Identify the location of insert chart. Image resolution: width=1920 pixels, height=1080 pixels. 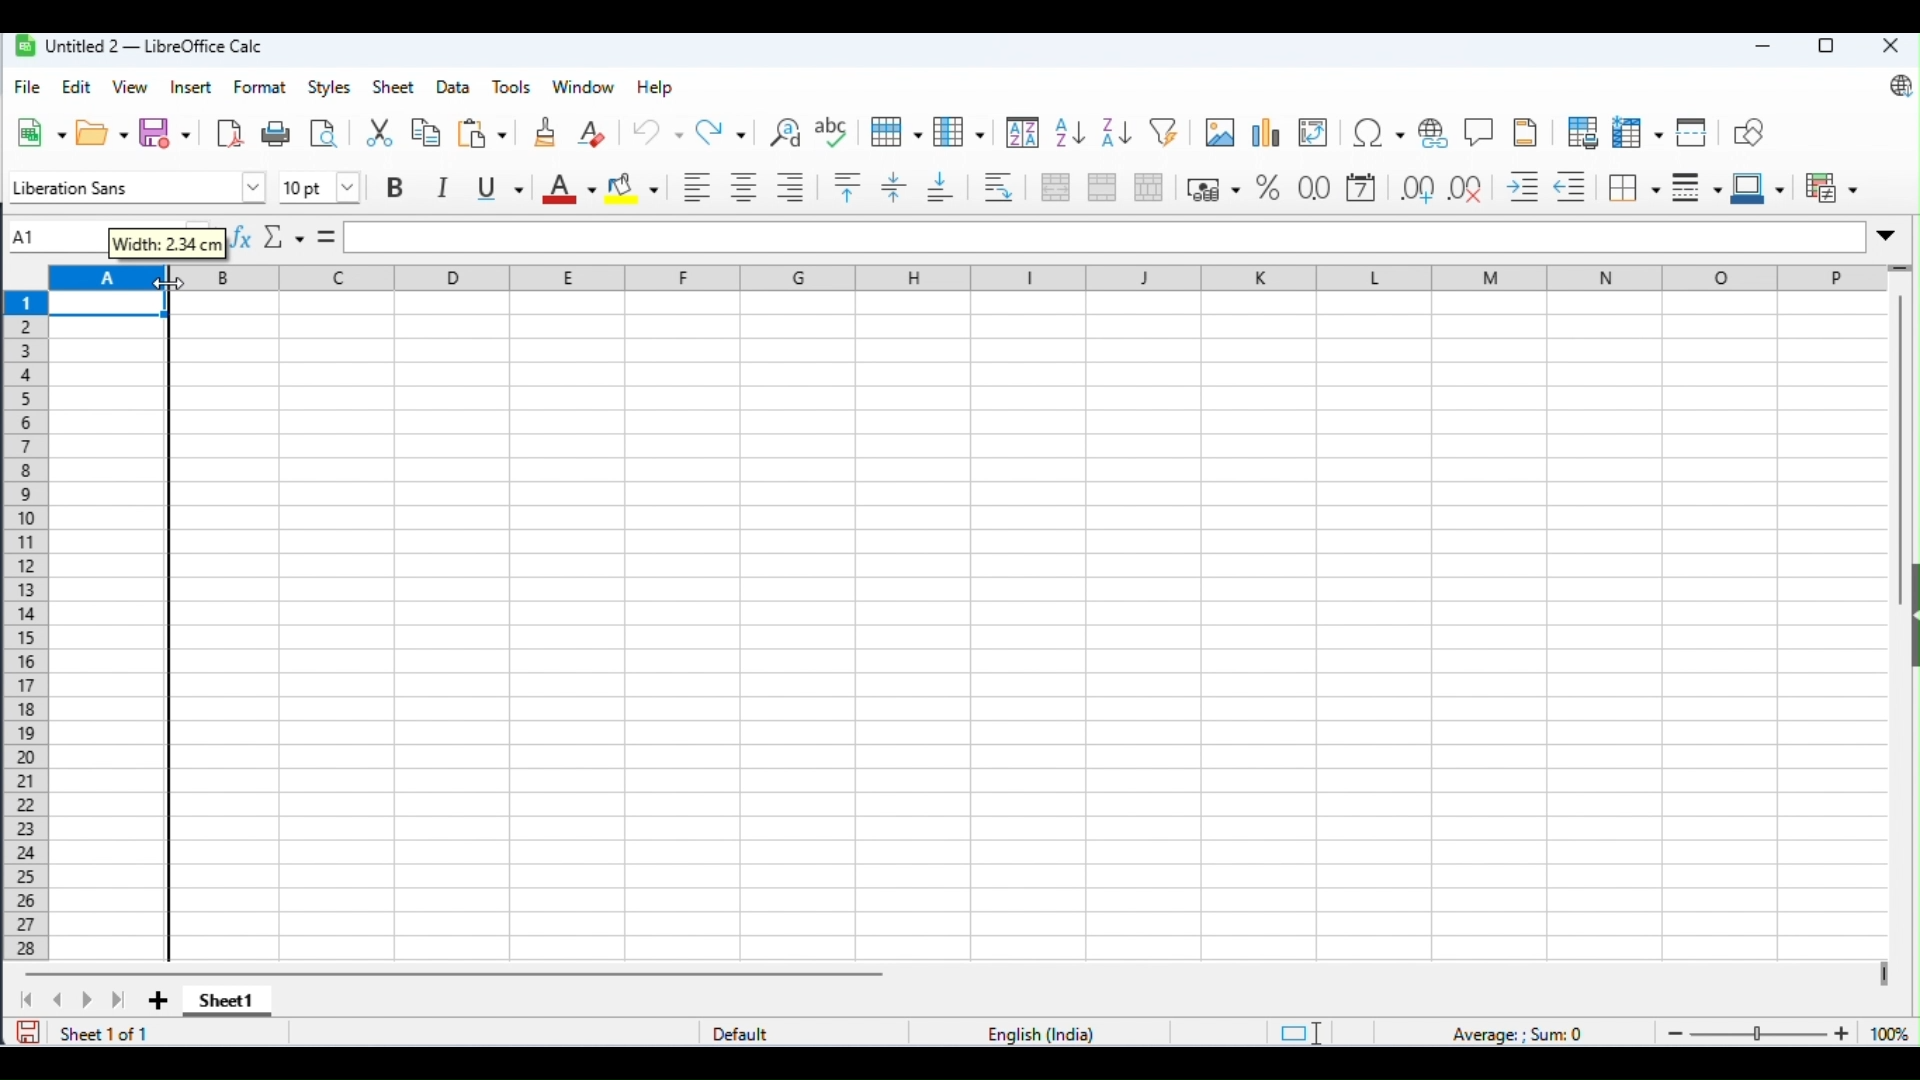
(1265, 135).